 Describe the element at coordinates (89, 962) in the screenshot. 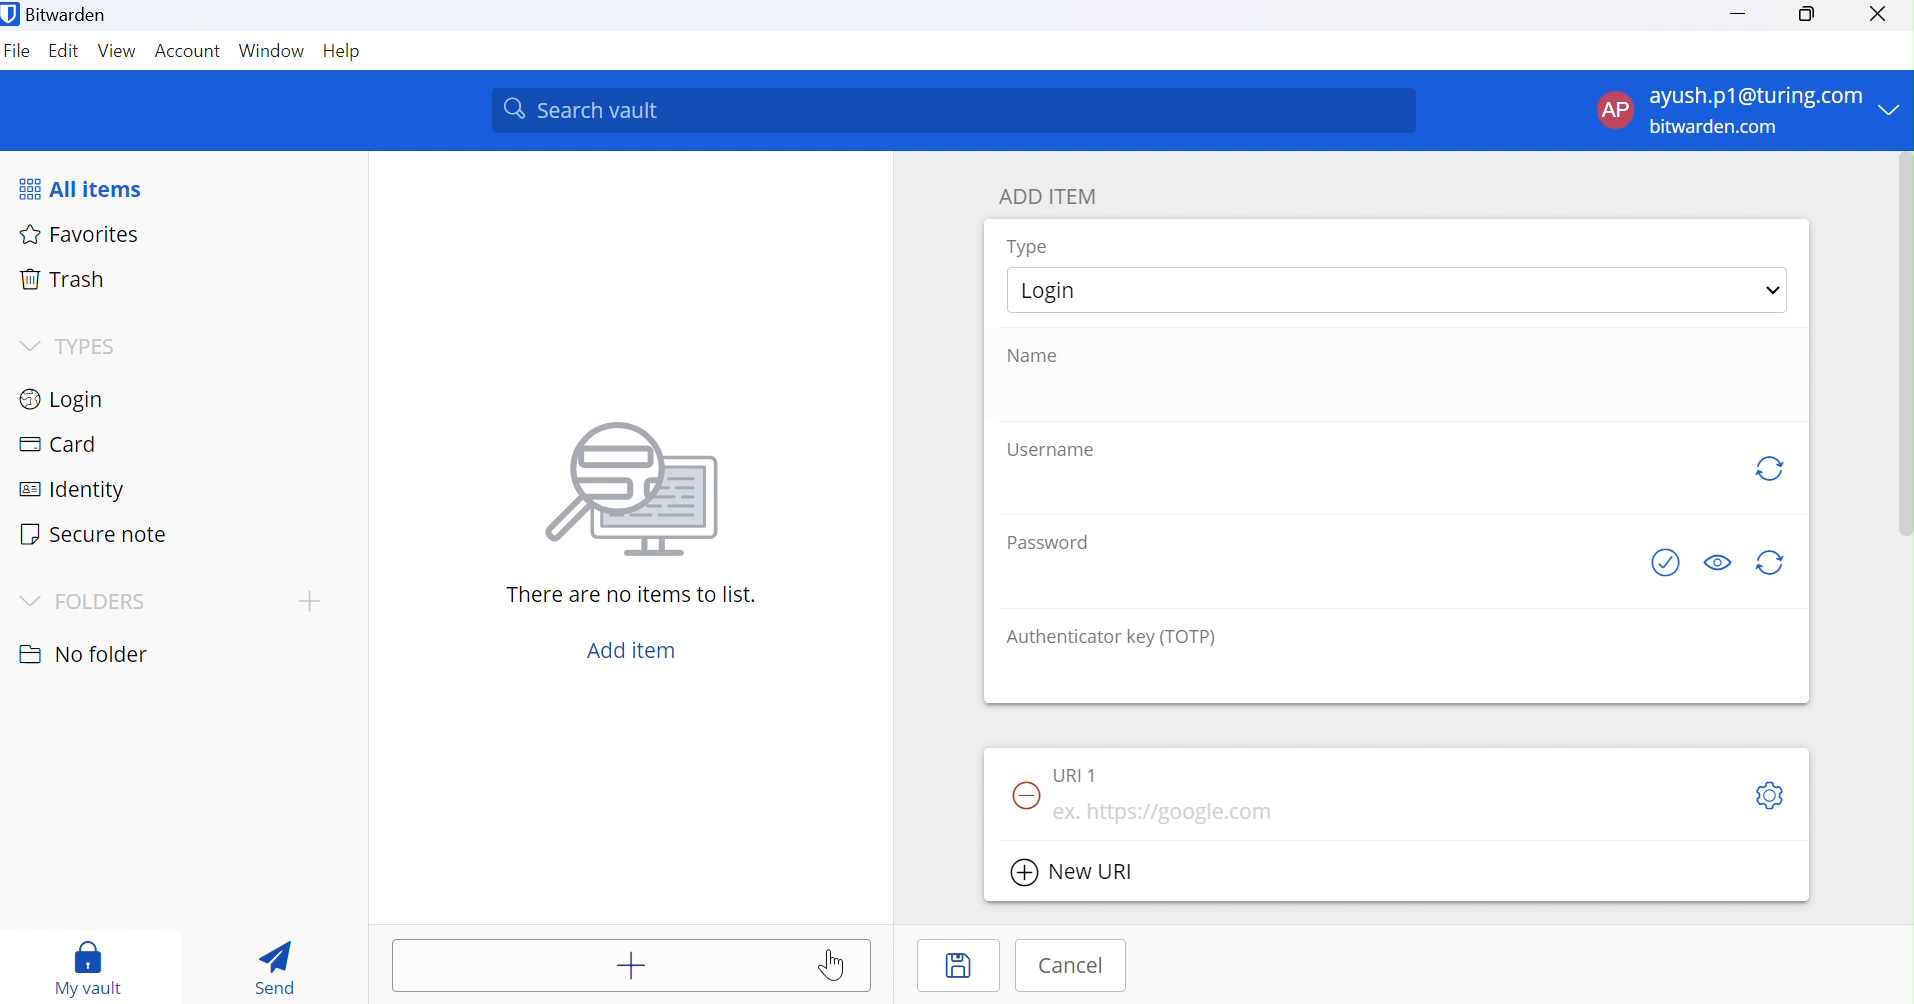

I see `My vault` at that location.